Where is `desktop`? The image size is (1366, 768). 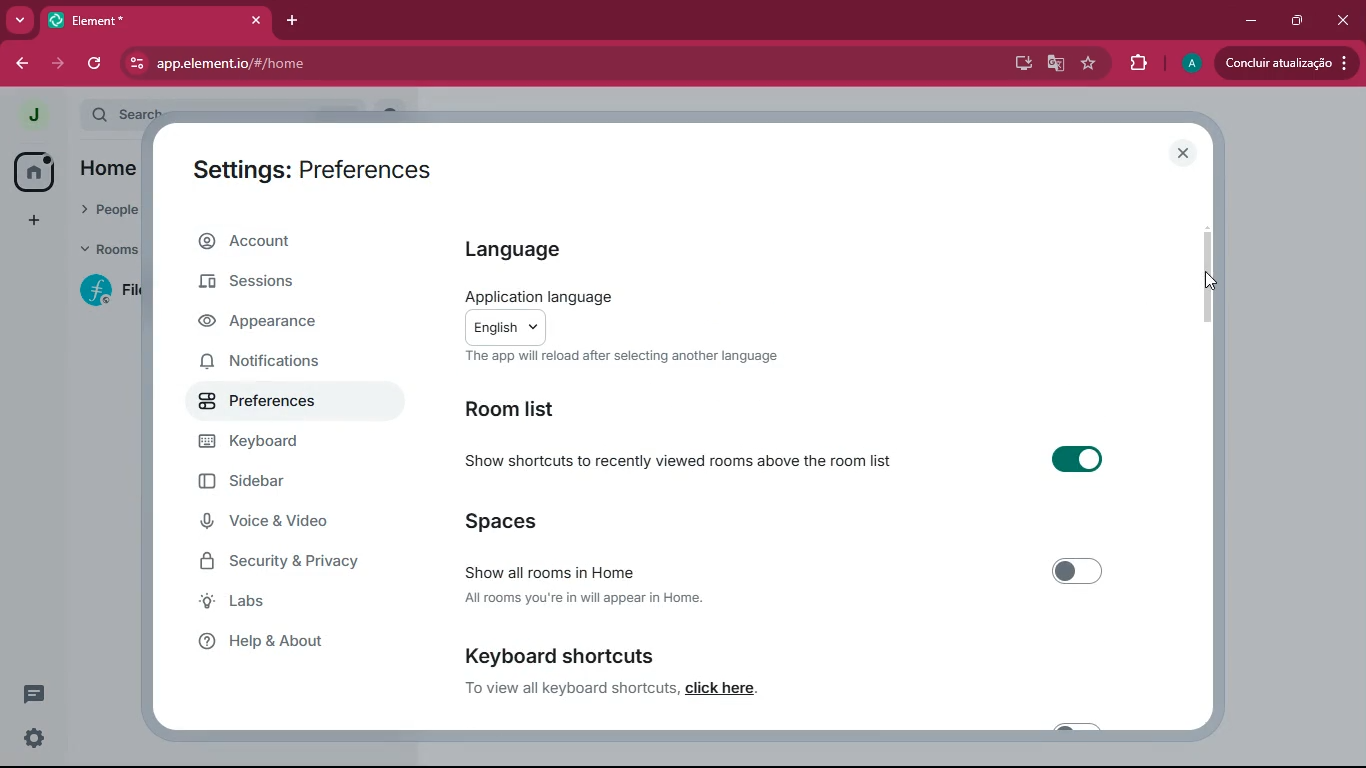 desktop is located at coordinates (1015, 63).